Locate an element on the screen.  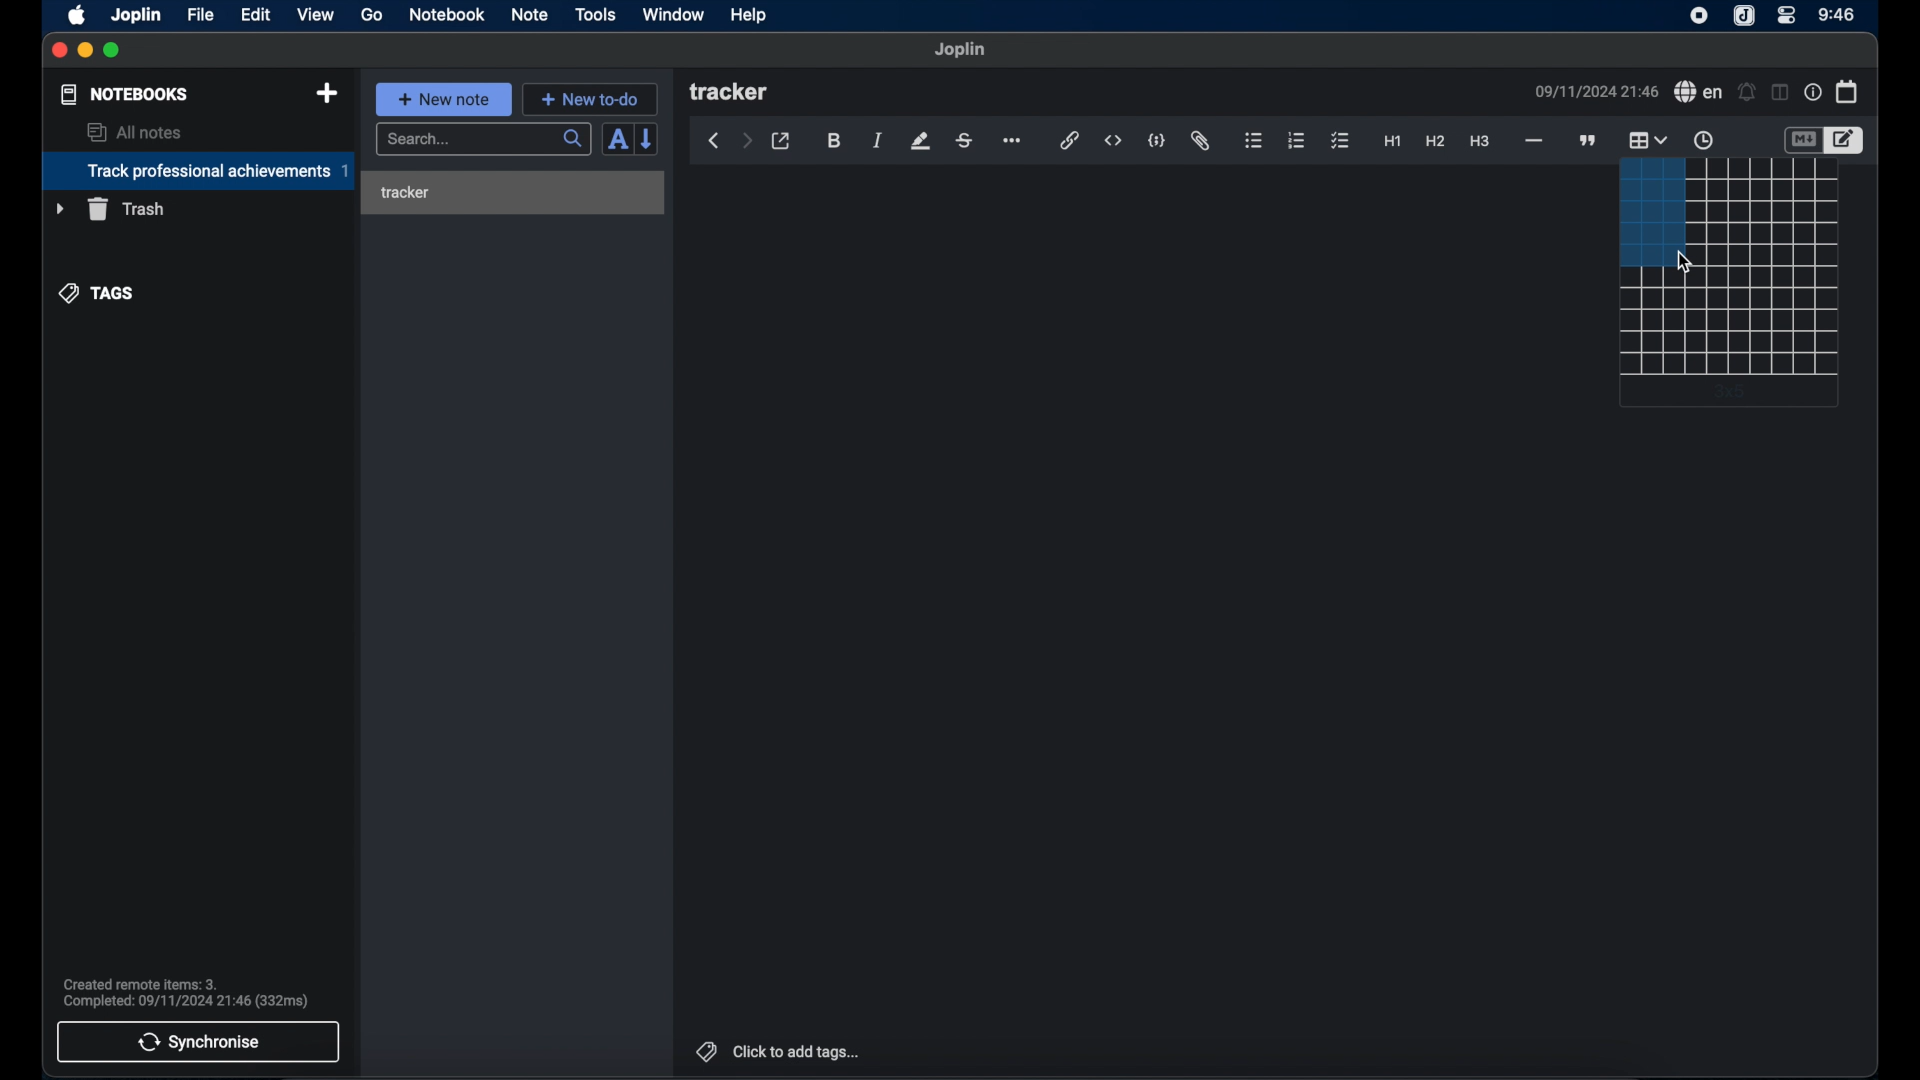
bold is located at coordinates (834, 141).